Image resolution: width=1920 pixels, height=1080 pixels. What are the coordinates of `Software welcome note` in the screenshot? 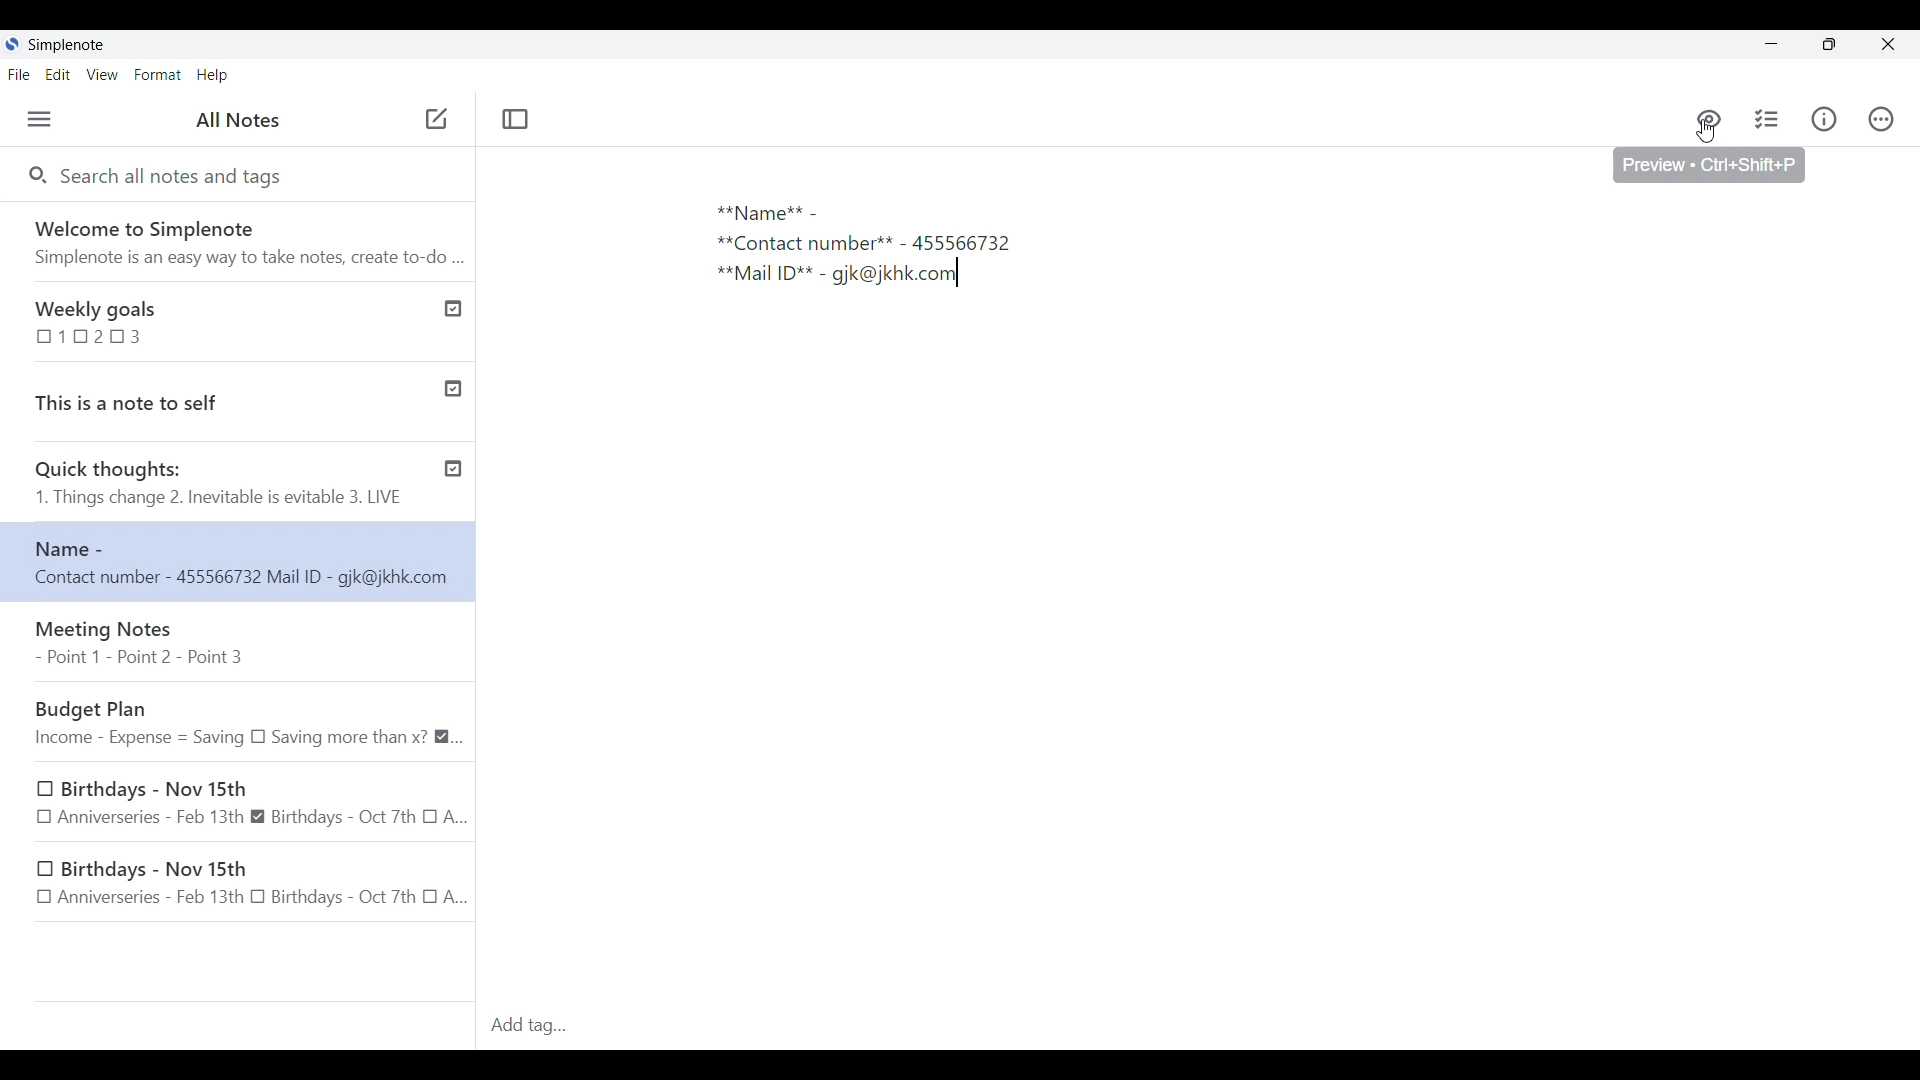 It's located at (236, 238).